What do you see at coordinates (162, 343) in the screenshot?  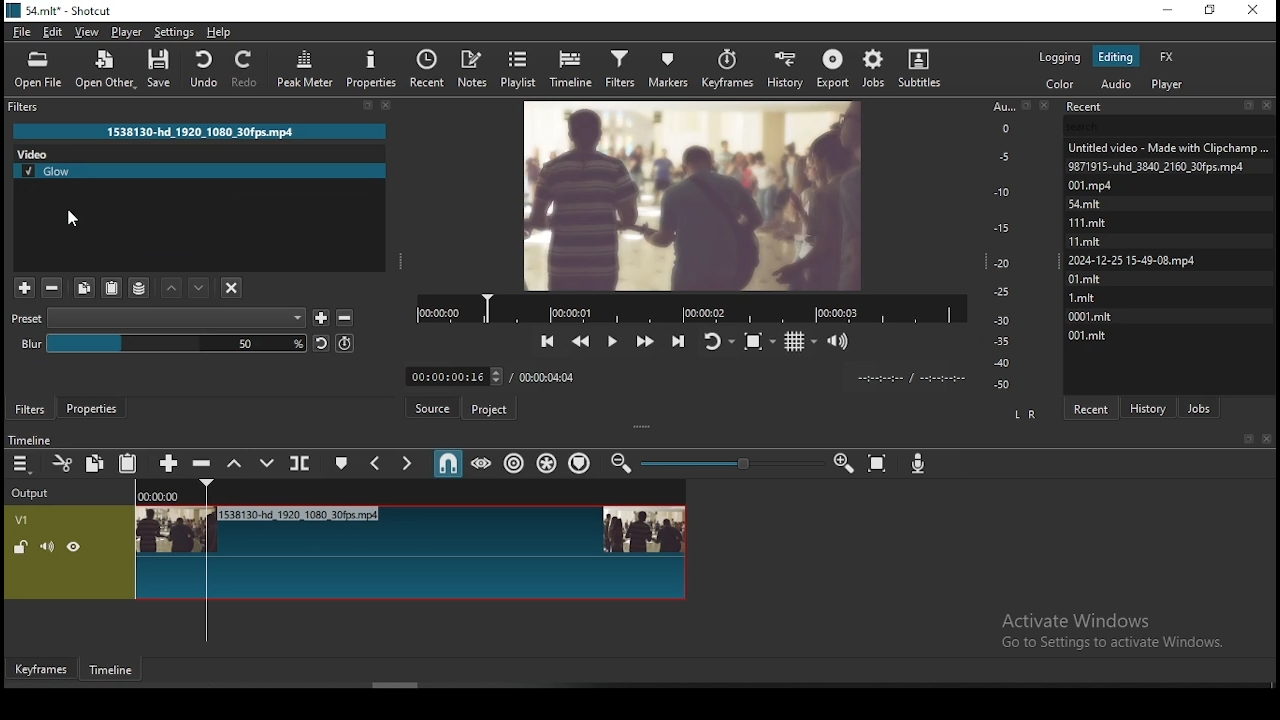 I see `blur` at bounding box center [162, 343].